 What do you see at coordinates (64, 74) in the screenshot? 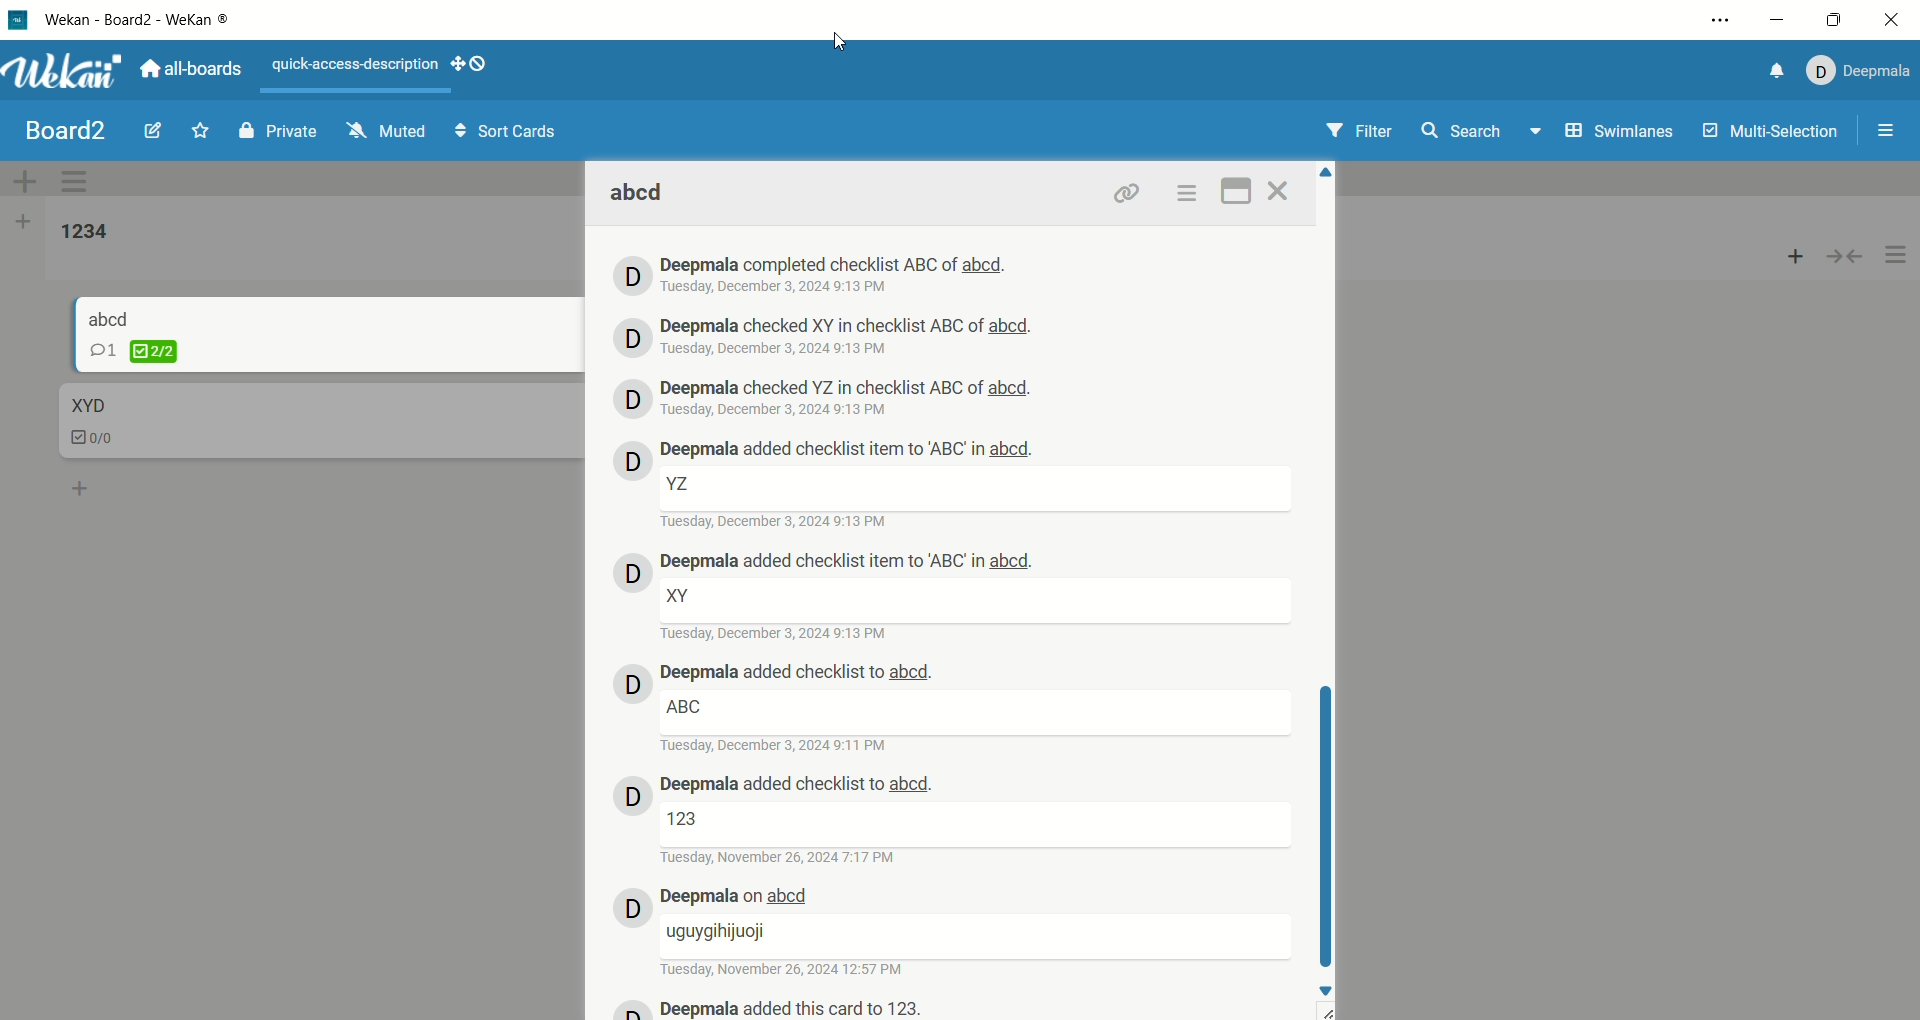
I see `wekan` at bounding box center [64, 74].